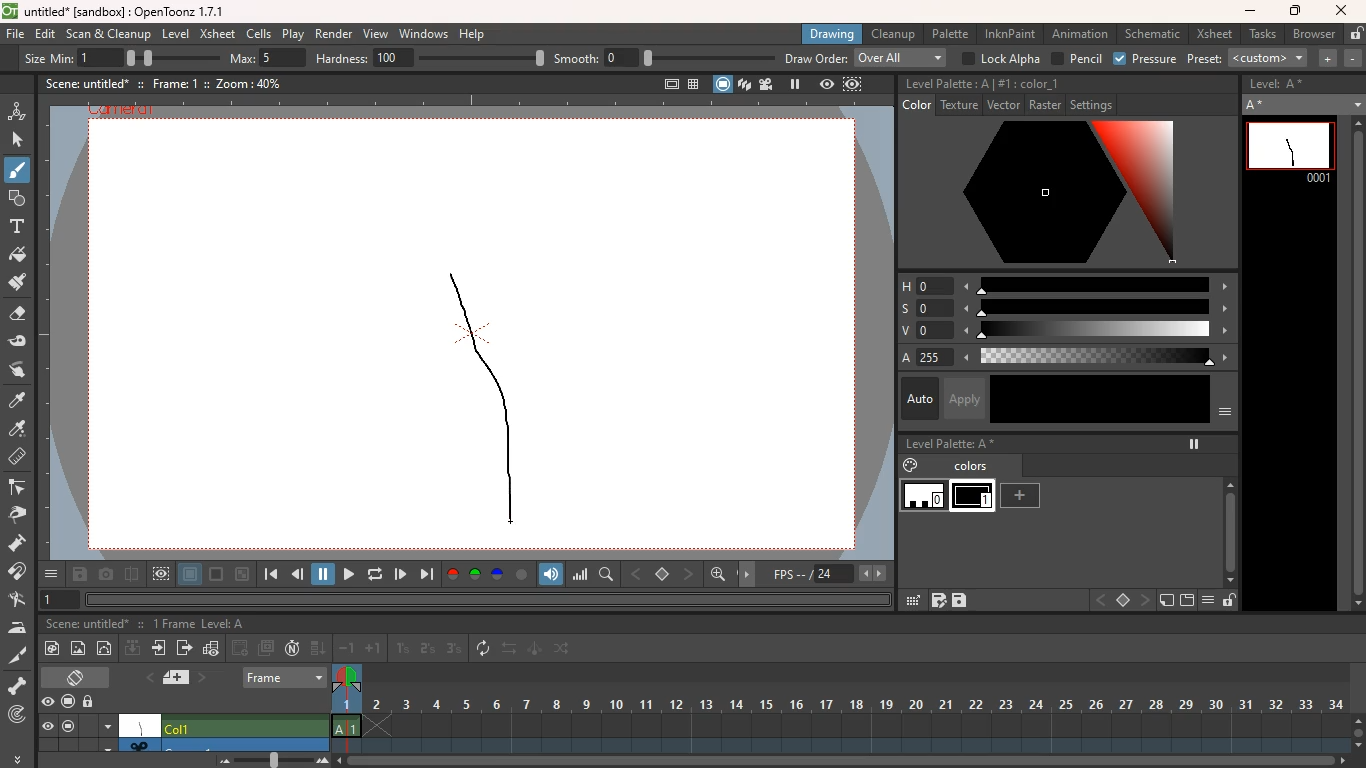 The width and height of the screenshot is (1366, 768). Describe the element at coordinates (55, 648) in the screenshot. I see `paint` at that location.